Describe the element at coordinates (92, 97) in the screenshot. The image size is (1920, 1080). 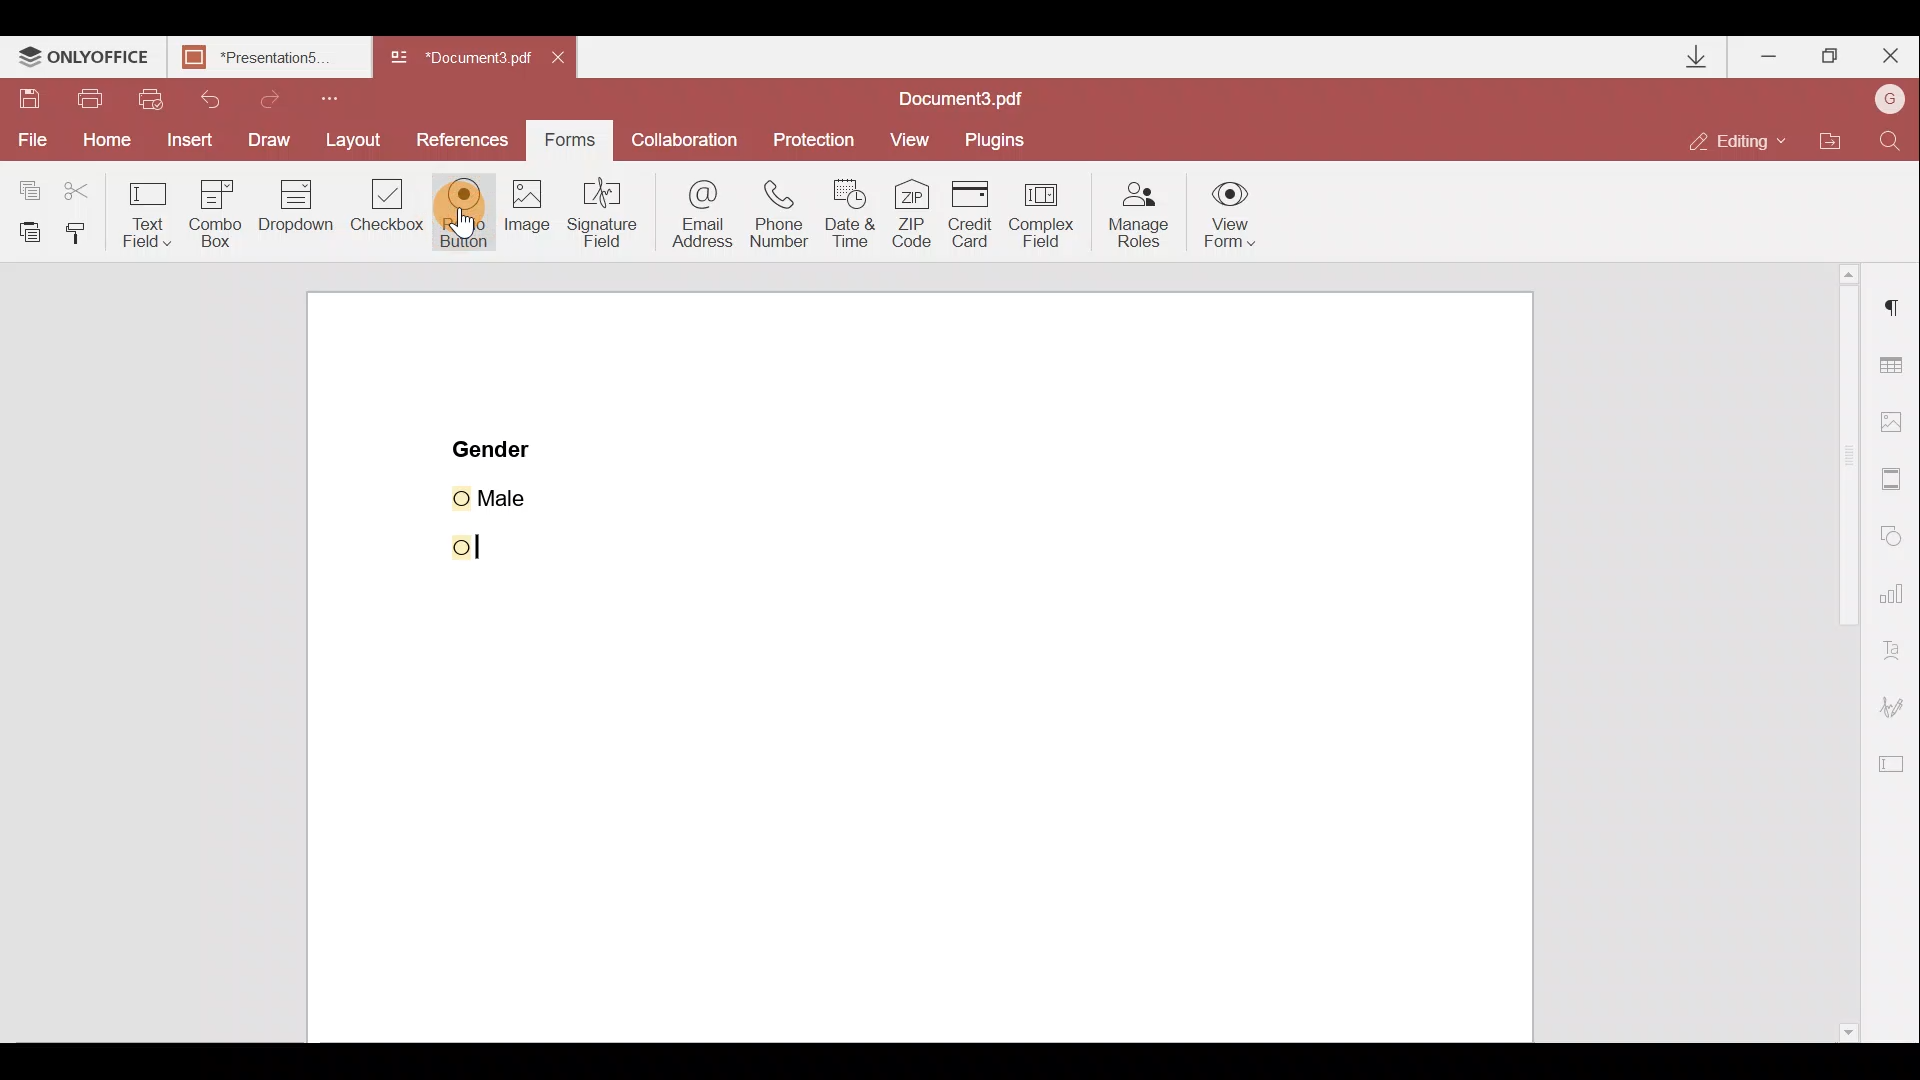
I see `Print file` at that location.